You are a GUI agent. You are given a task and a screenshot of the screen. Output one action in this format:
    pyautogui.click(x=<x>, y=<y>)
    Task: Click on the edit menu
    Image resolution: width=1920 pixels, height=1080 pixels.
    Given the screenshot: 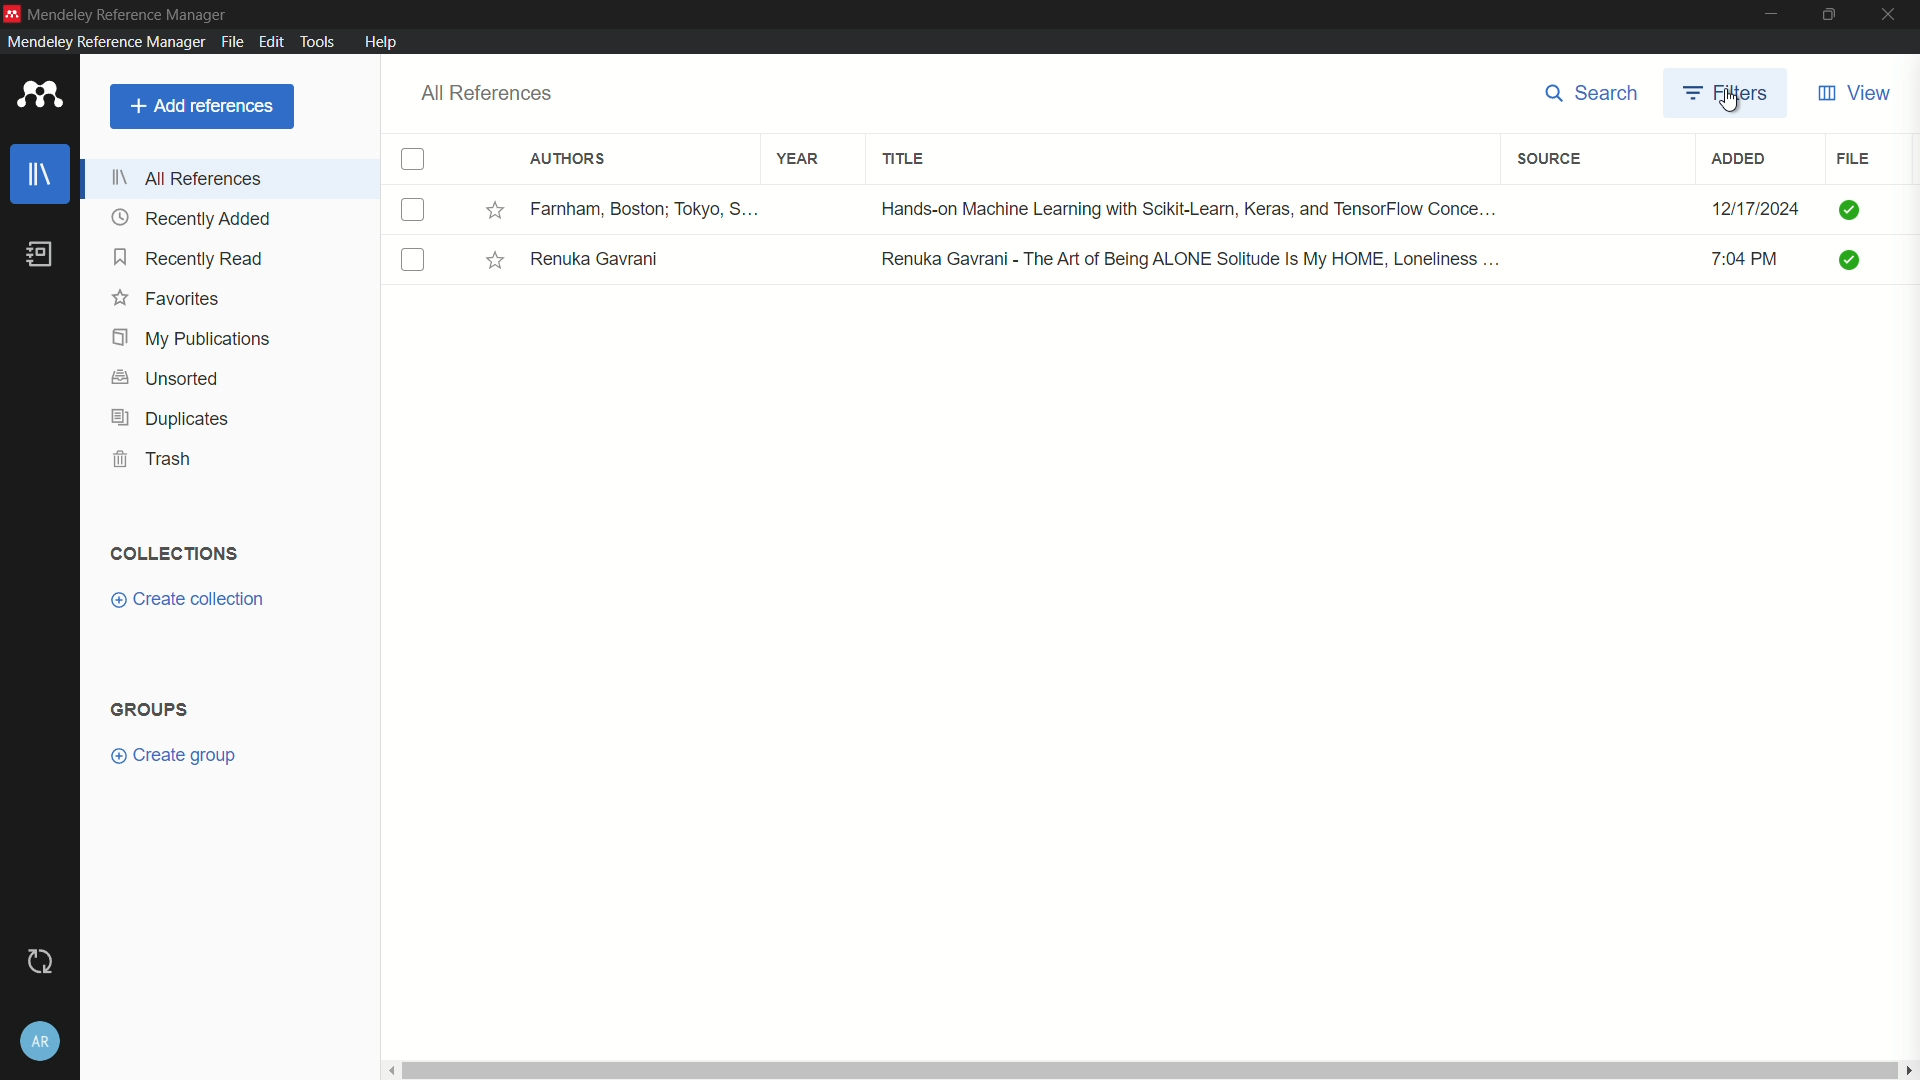 What is the action you would take?
    pyautogui.click(x=272, y=40)
    